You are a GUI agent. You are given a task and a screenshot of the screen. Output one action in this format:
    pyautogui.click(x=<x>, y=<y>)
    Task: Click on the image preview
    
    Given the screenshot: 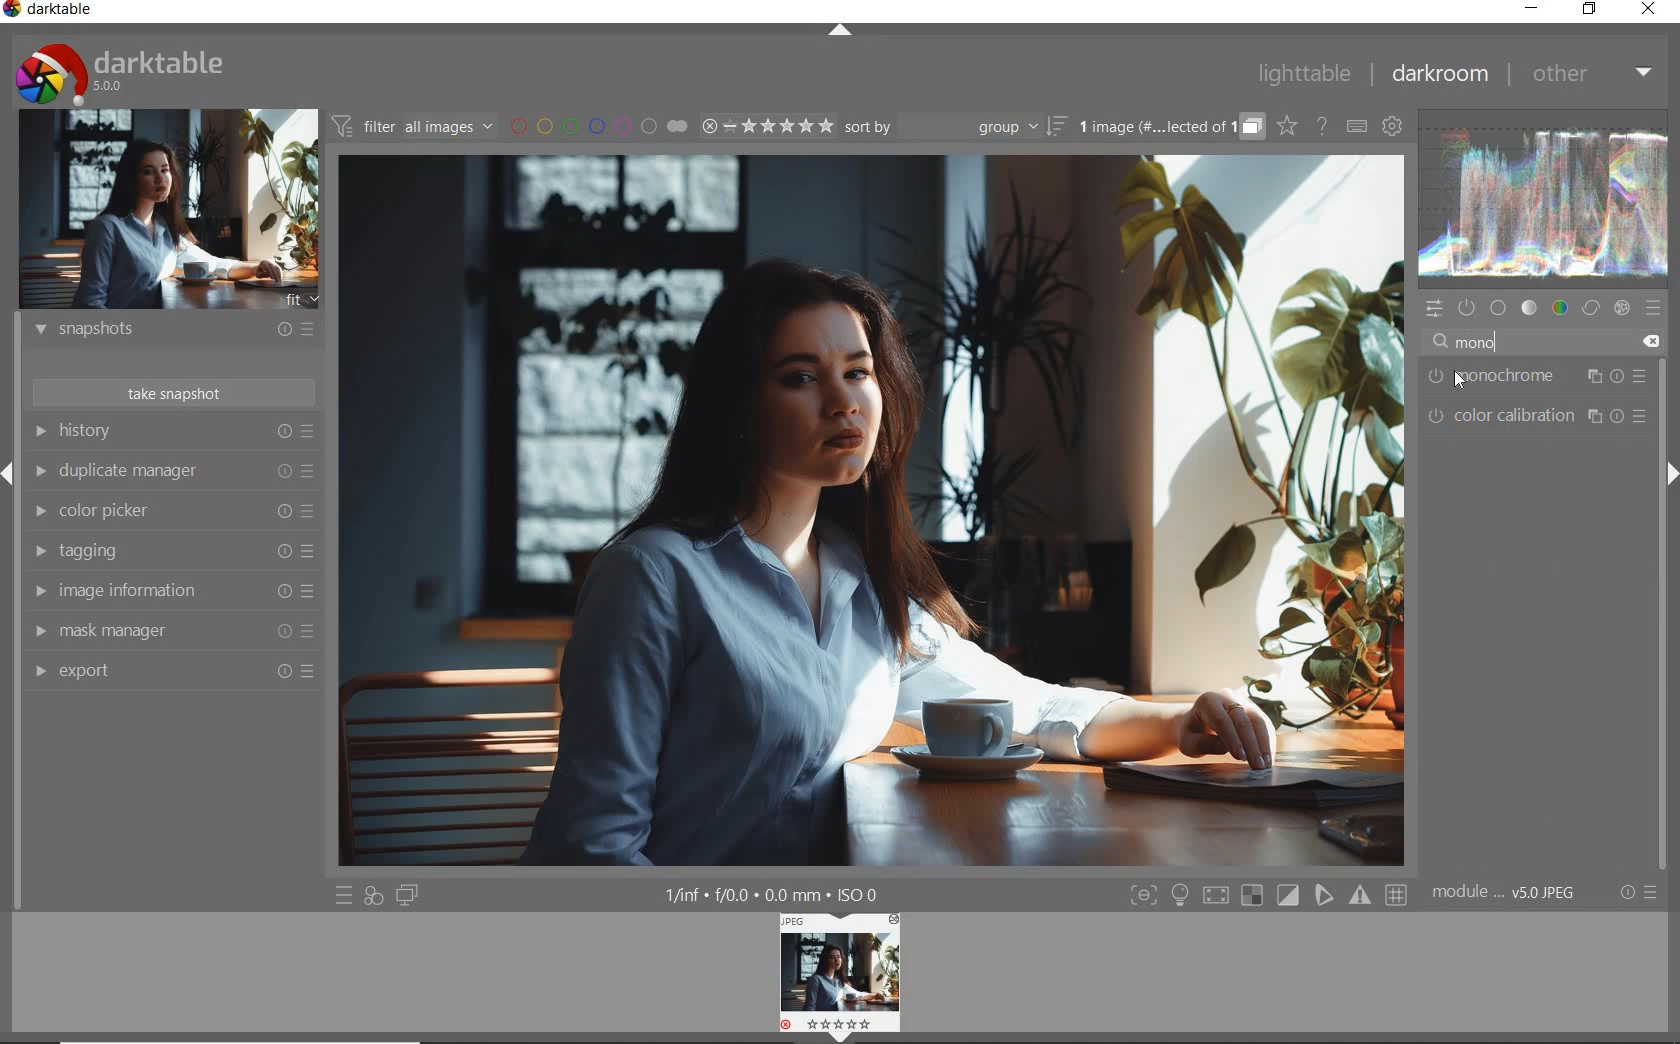 What is the action you would take?
    pyautogui.click(x=168, y=209)
    